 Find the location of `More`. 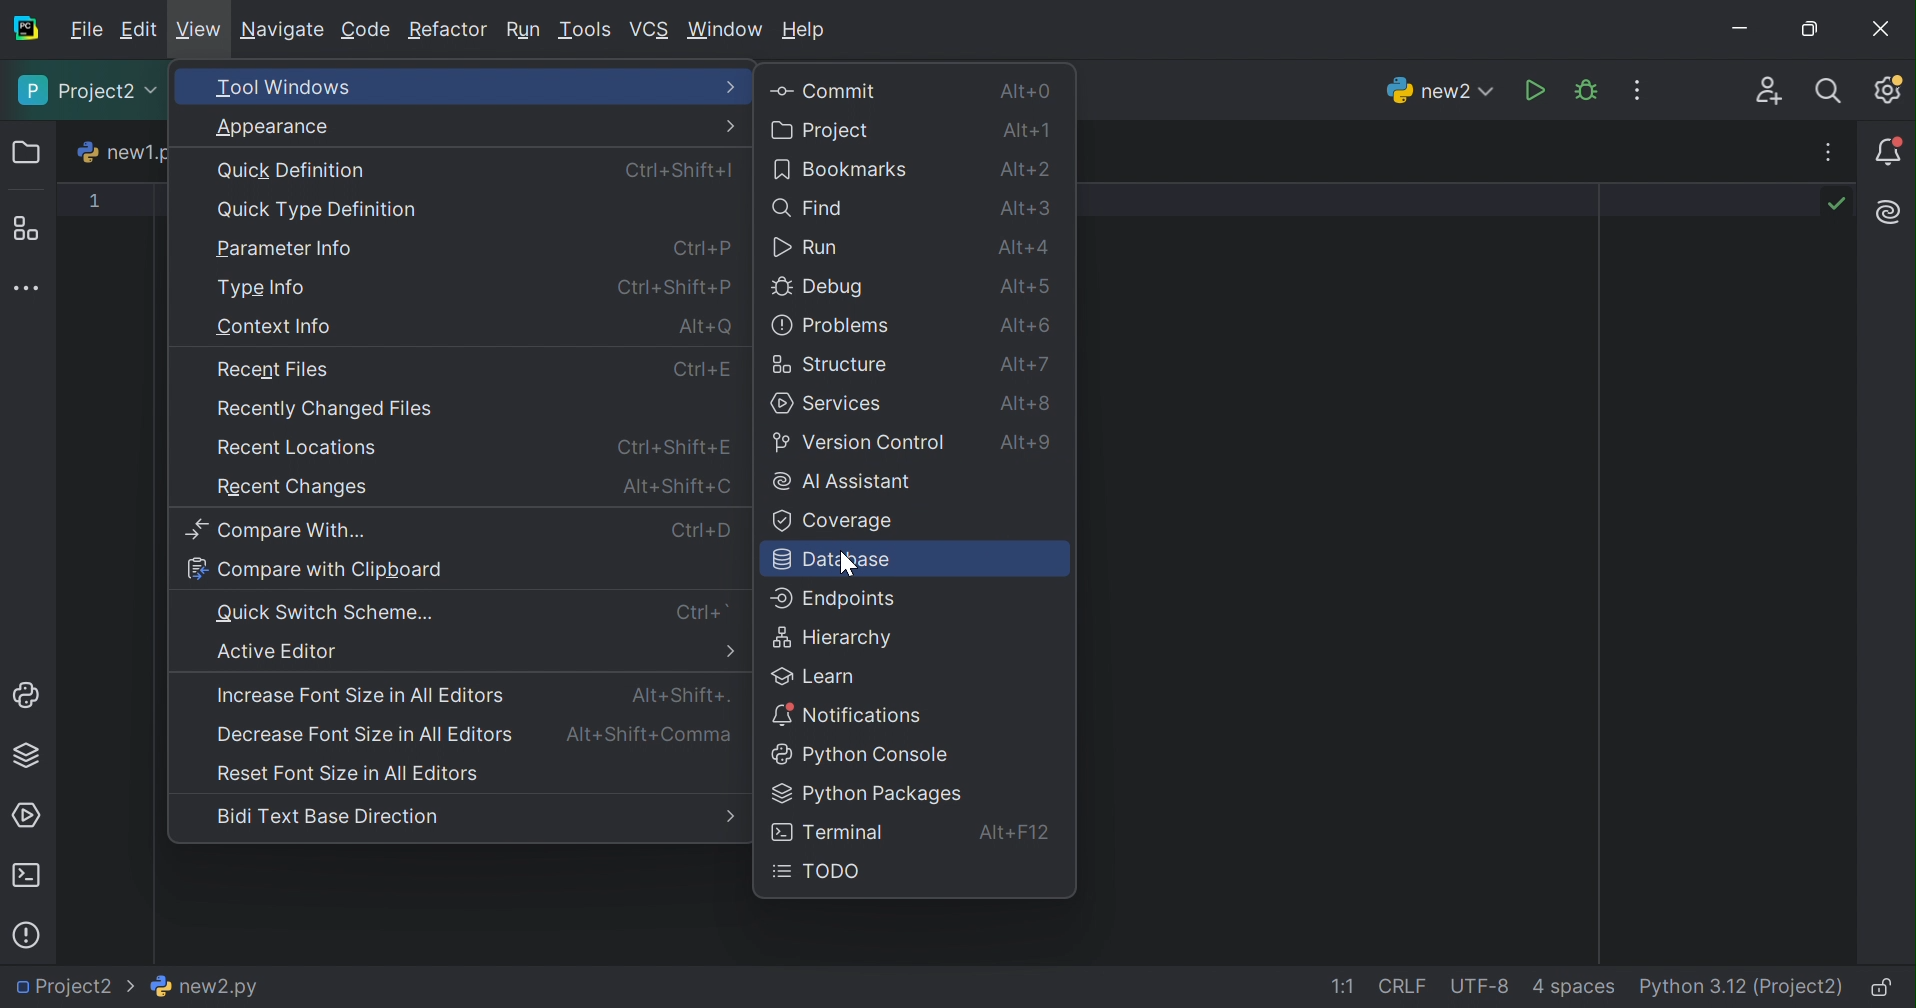

More is located at coordinates (728, 125).